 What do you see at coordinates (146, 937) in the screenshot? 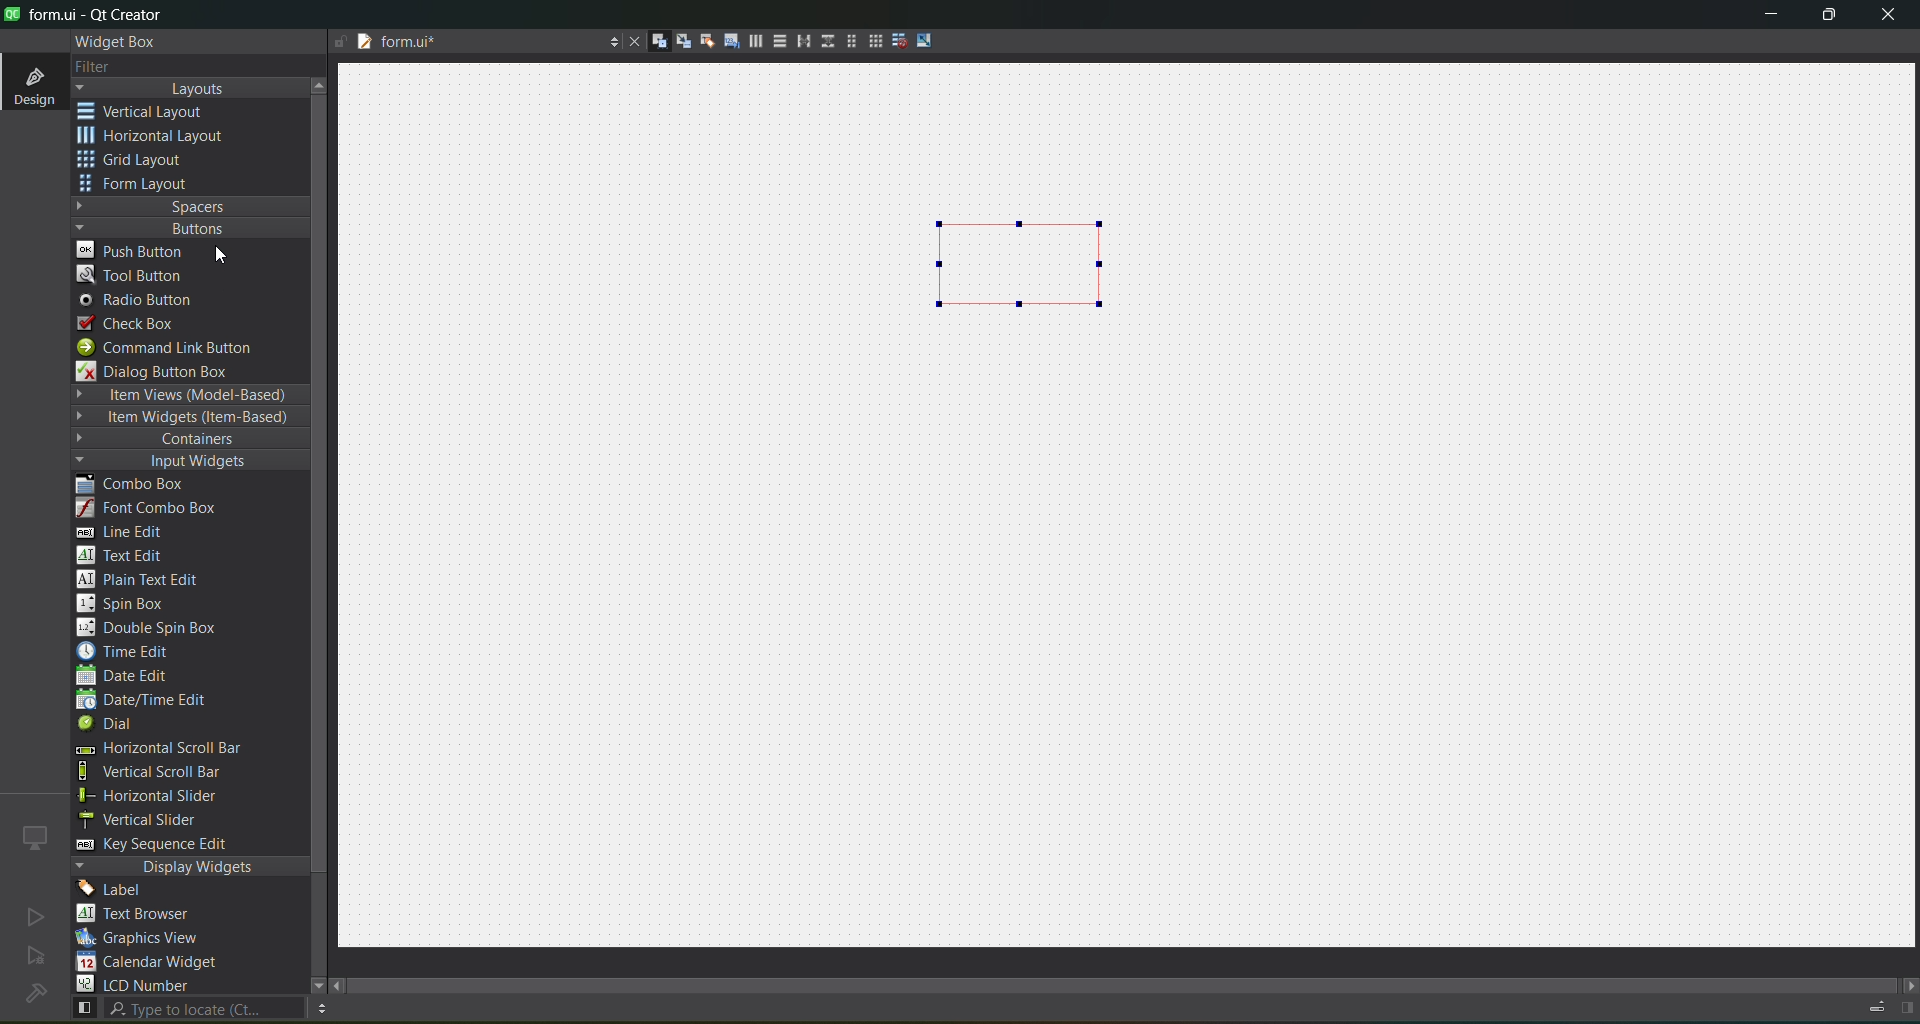
I see `graphics` at bounding box center [146, 937].